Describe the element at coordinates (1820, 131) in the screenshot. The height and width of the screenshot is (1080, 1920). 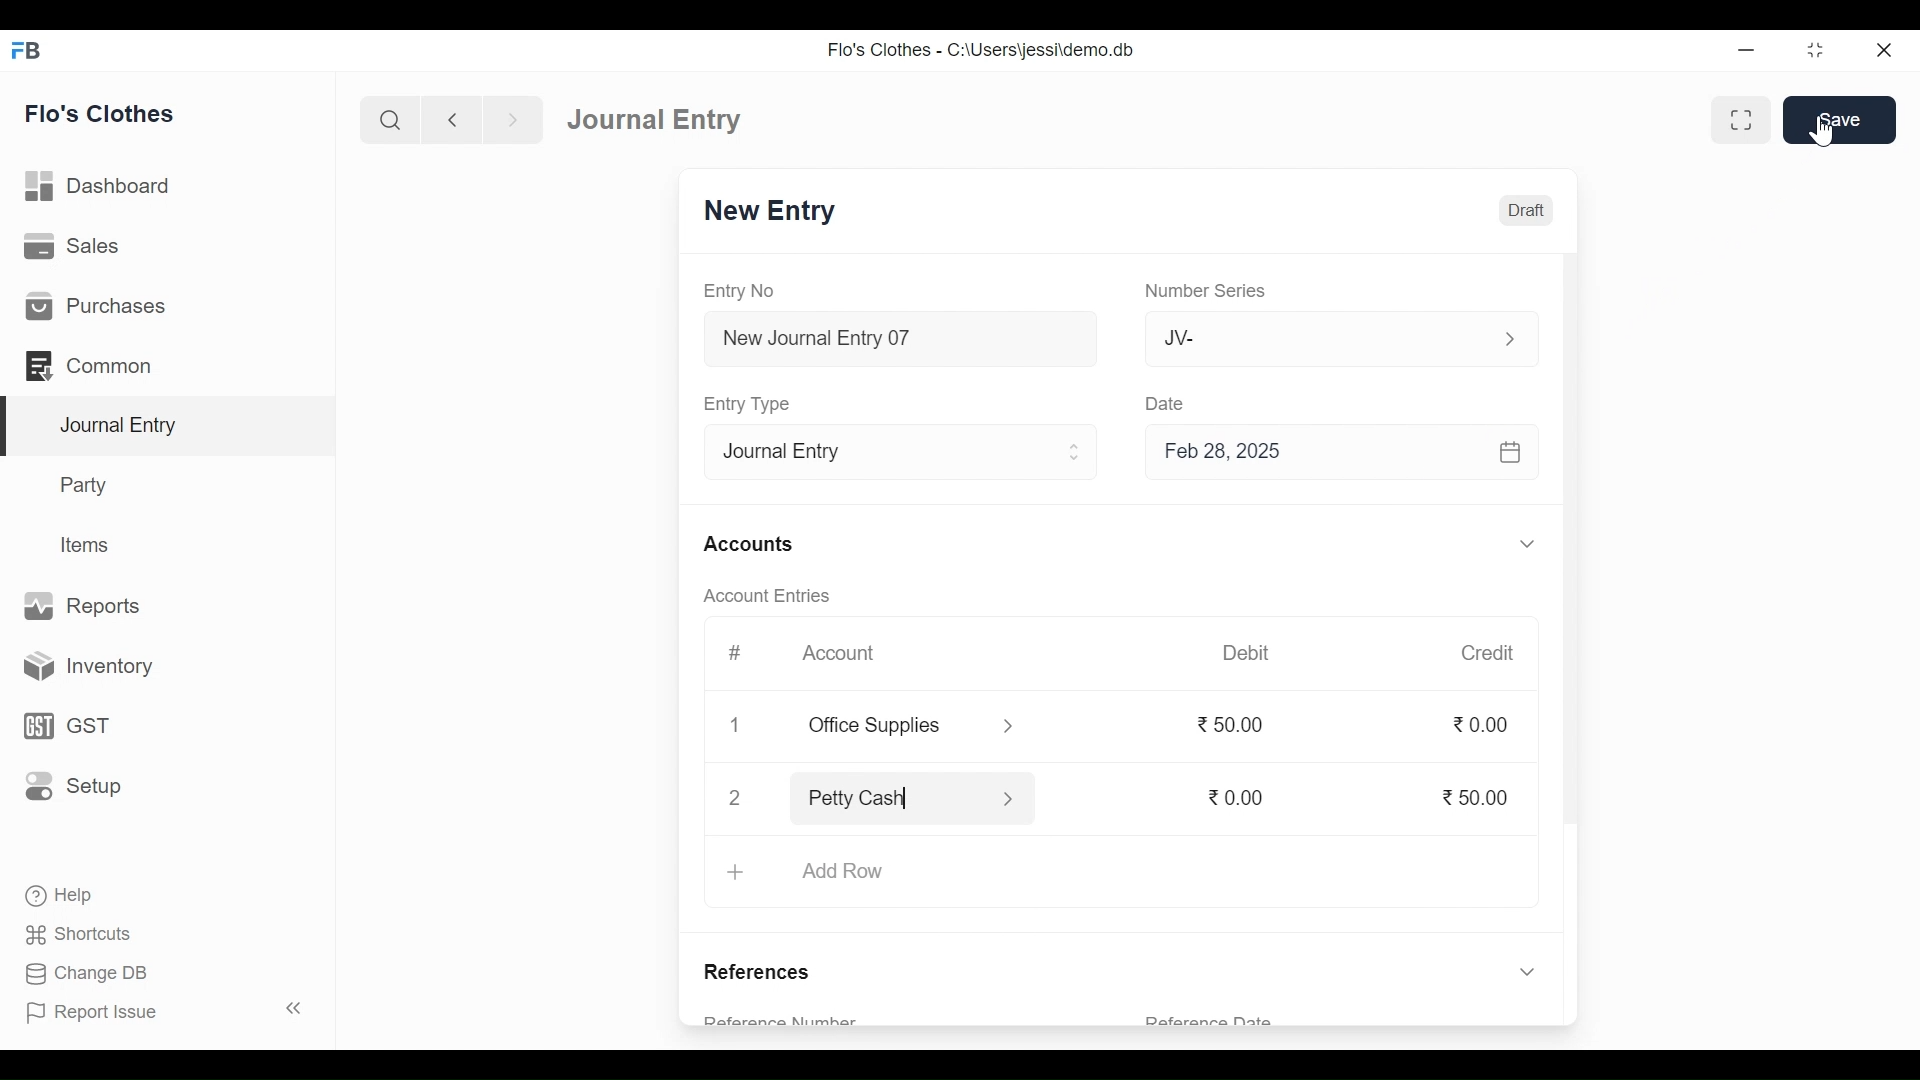
I see `Cursor` at that location.